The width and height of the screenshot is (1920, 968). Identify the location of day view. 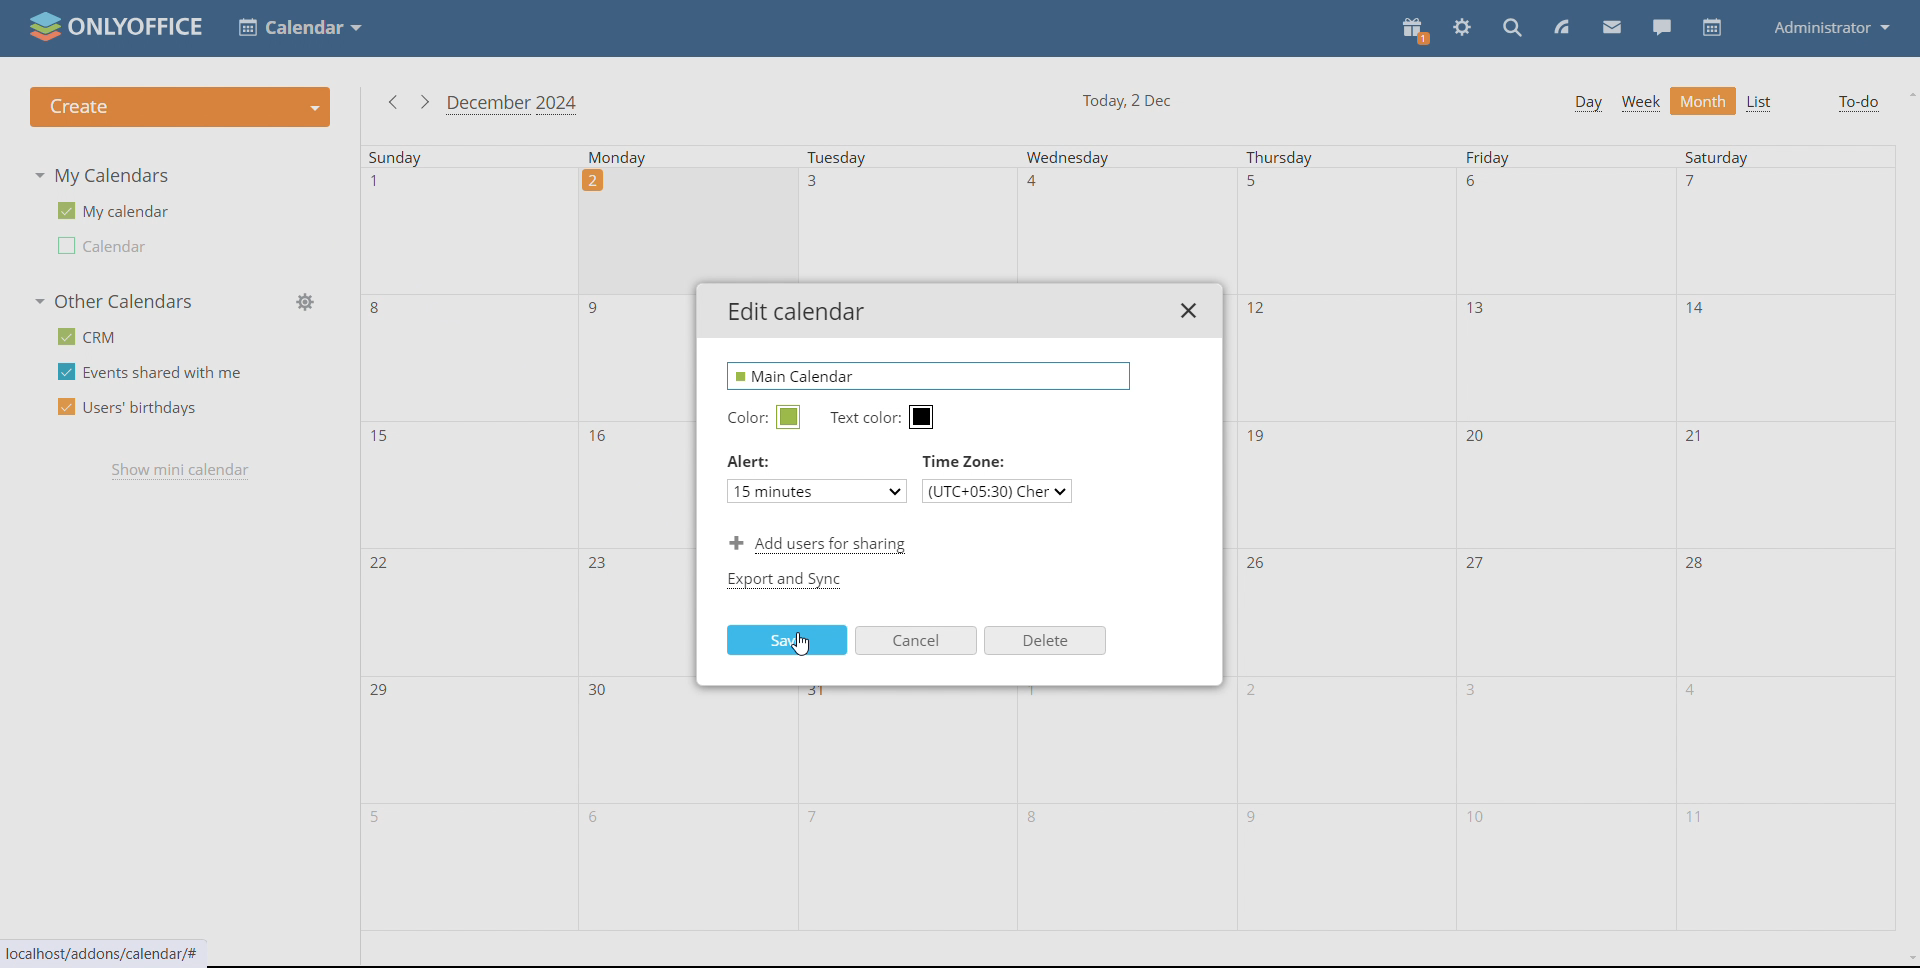
(1588, 102).